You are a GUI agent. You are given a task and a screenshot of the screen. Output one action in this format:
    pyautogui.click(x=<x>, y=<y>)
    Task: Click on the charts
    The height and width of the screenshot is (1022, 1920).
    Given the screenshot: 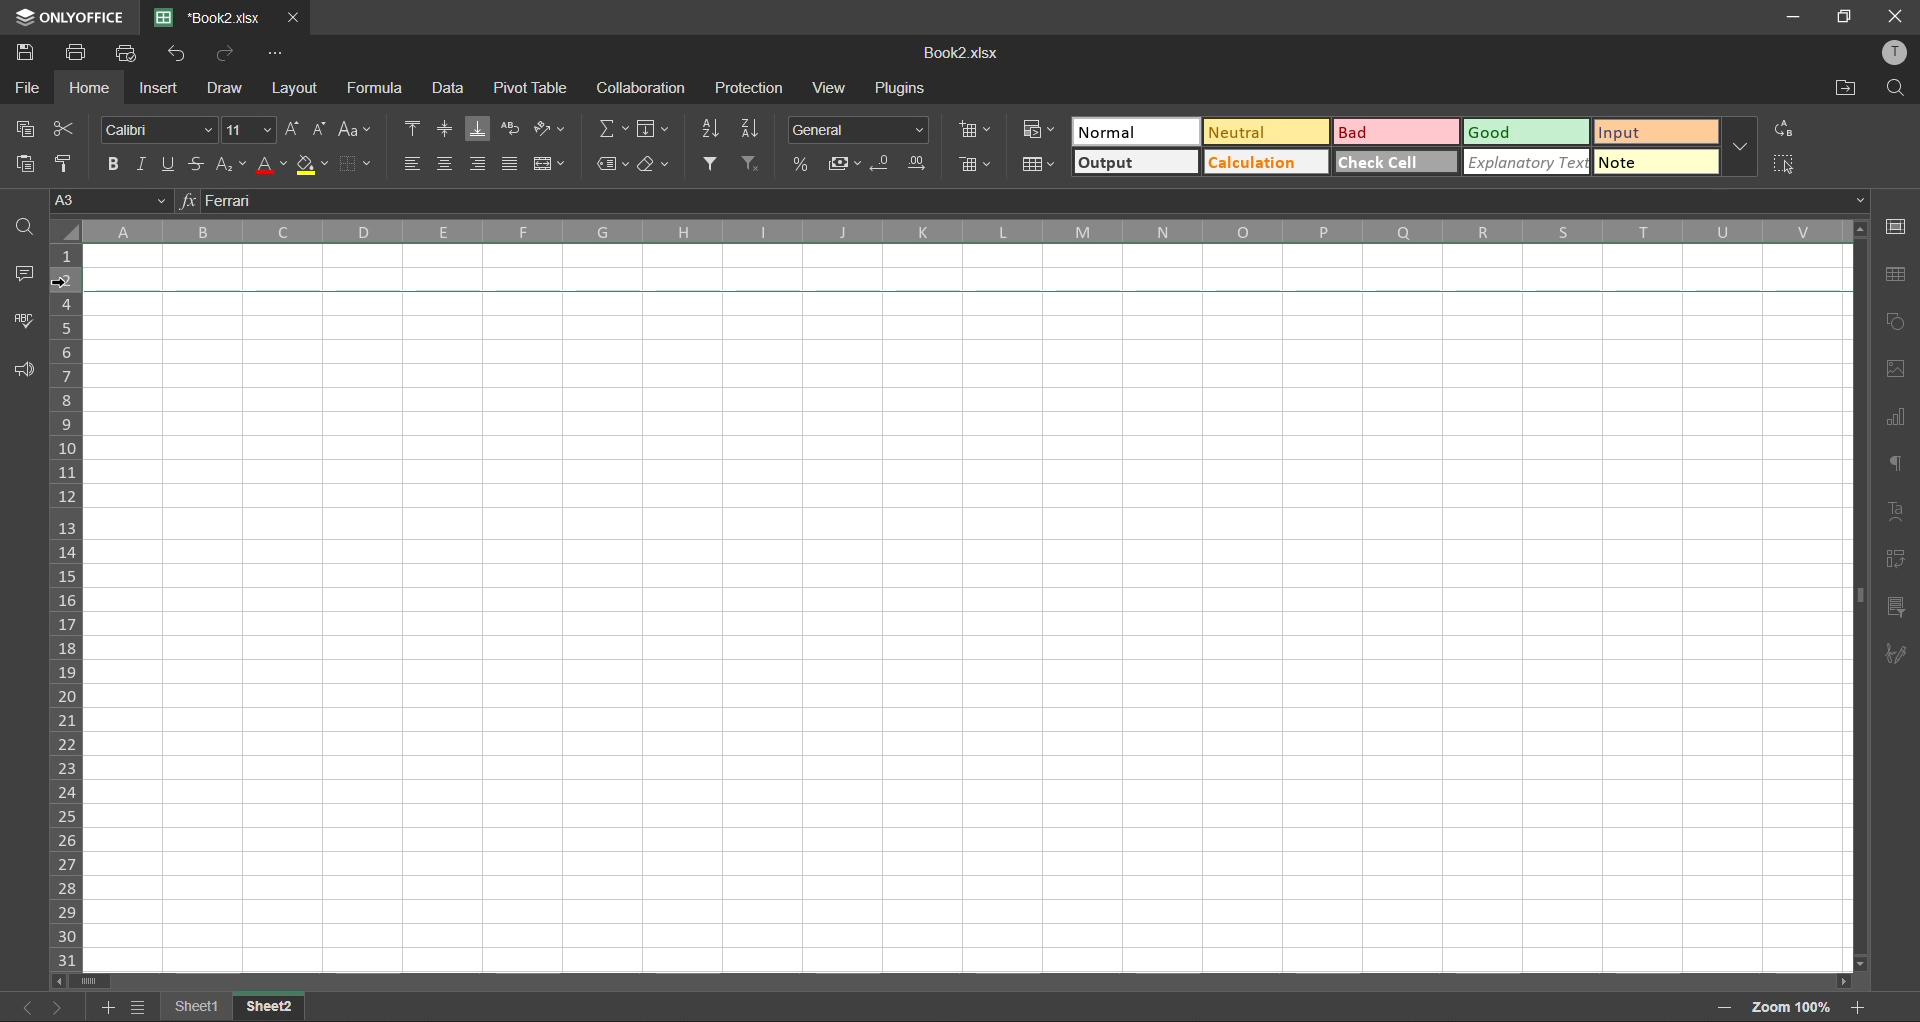 What is the action you would take?
    pyautogui.click(x=1897, y=422)
    